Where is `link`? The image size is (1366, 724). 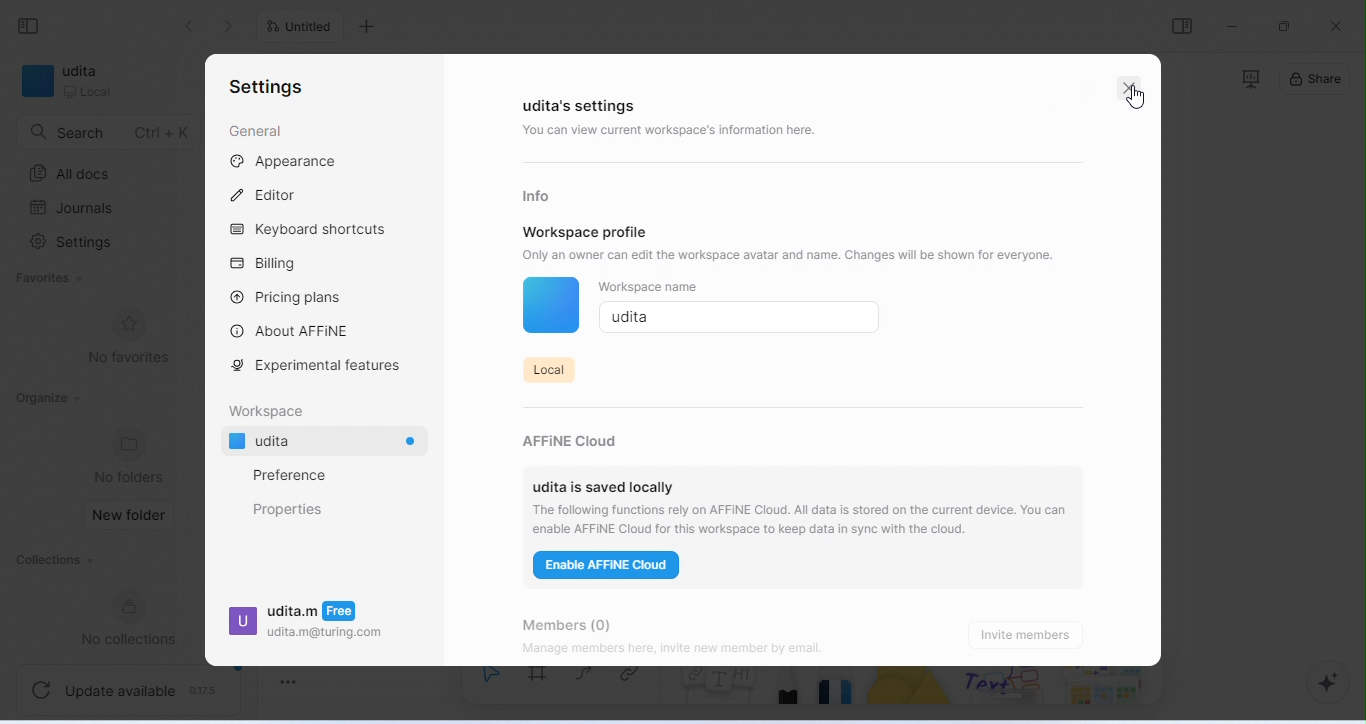 link is located at coordinates (637, 683).